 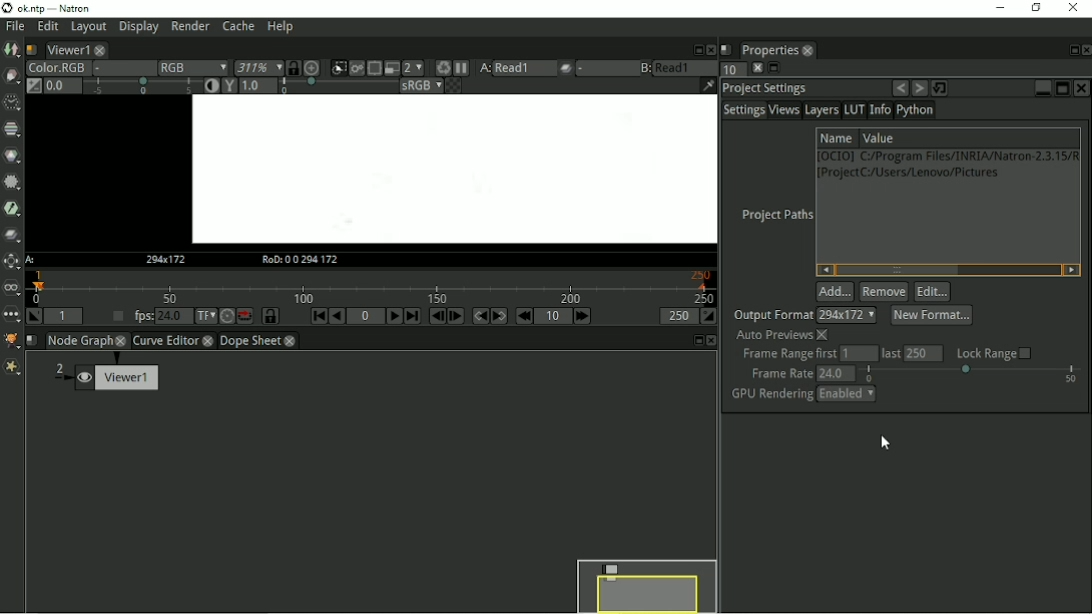 What do you see at coordinates (260, 86) in the screenshot?
I see `1.0` at bounding box center [260, 86].